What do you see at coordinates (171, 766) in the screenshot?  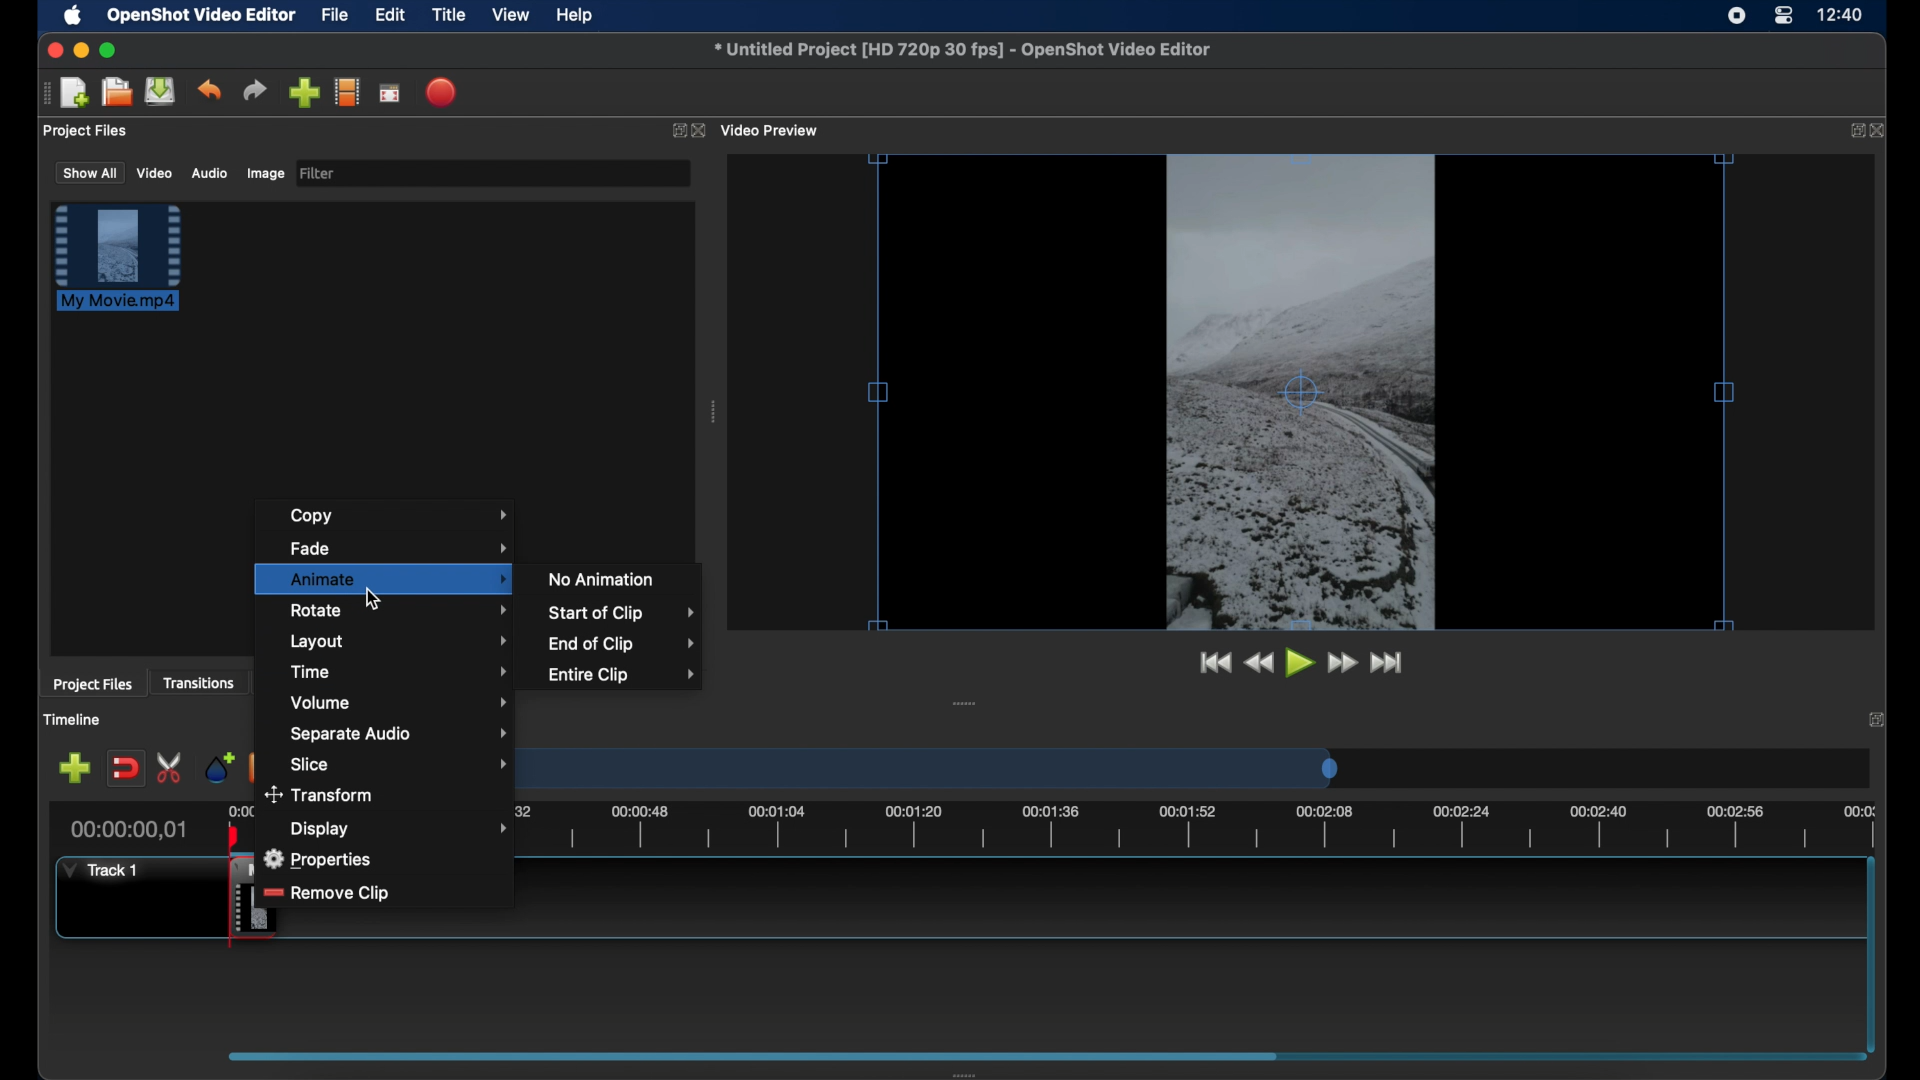 I see `enable razor` at bounding box center [171, 766].